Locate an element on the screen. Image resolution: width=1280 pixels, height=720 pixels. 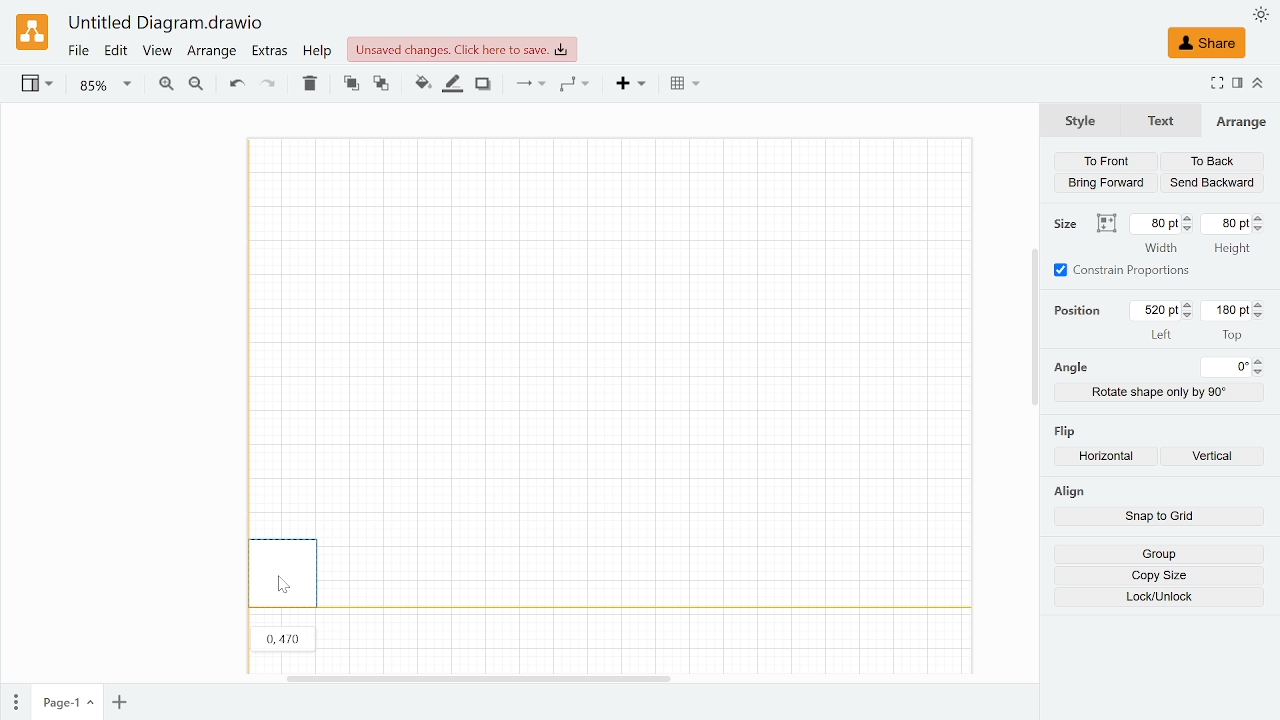
Text is located at coordinates (1157, 121).